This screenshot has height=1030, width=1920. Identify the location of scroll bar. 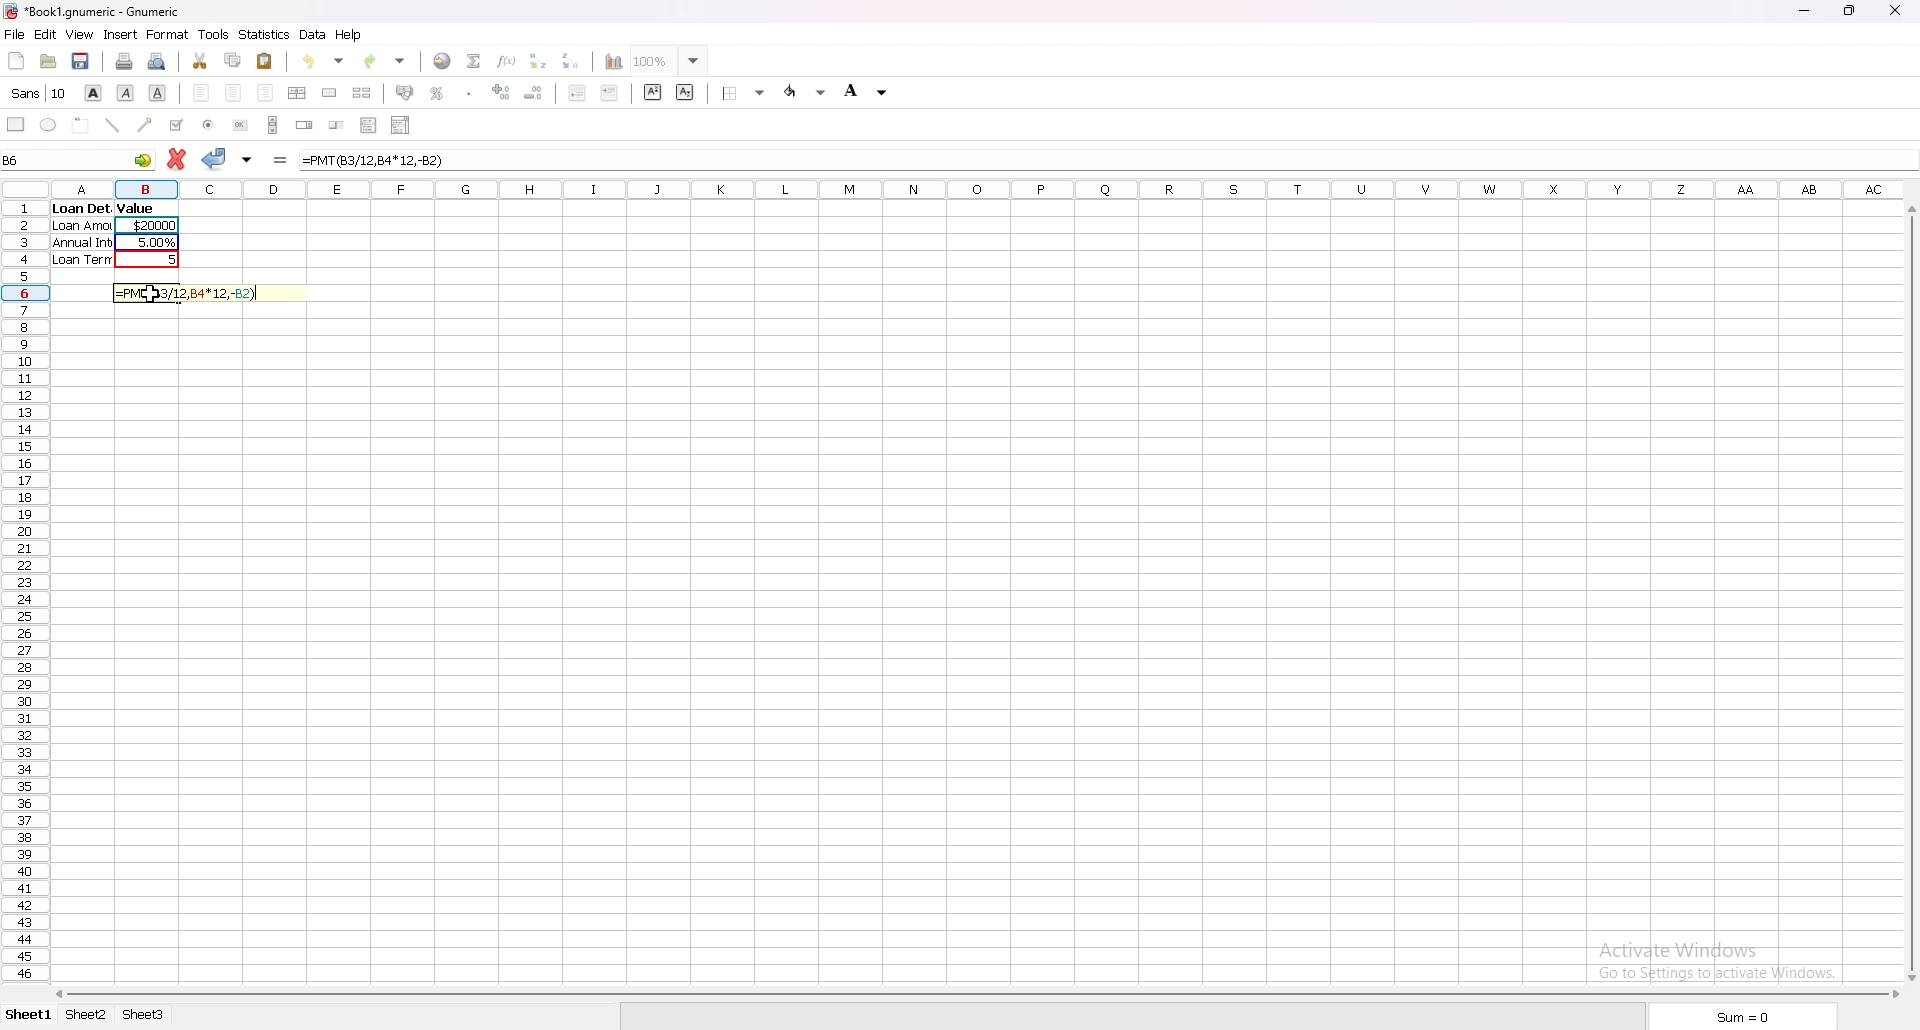
(975, 995).